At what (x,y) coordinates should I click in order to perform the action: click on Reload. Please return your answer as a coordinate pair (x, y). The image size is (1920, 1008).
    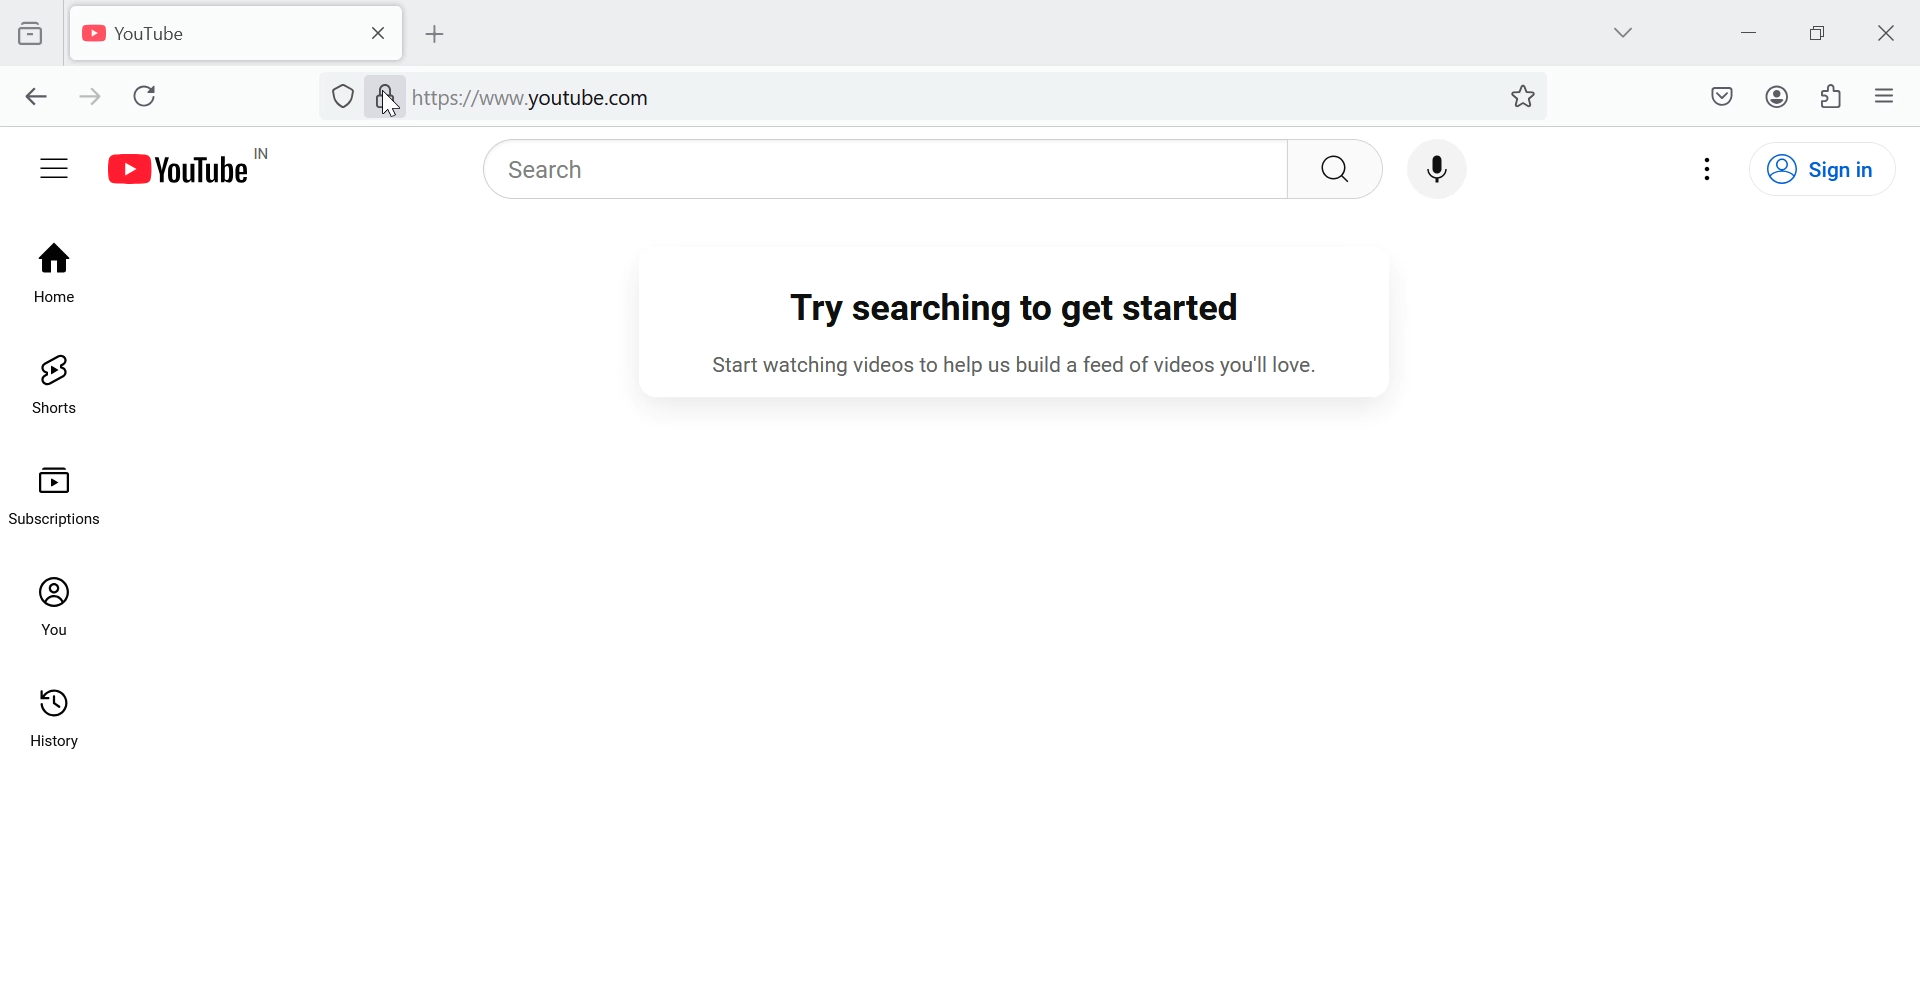
    Looking at the image, I should click on (151, 95).